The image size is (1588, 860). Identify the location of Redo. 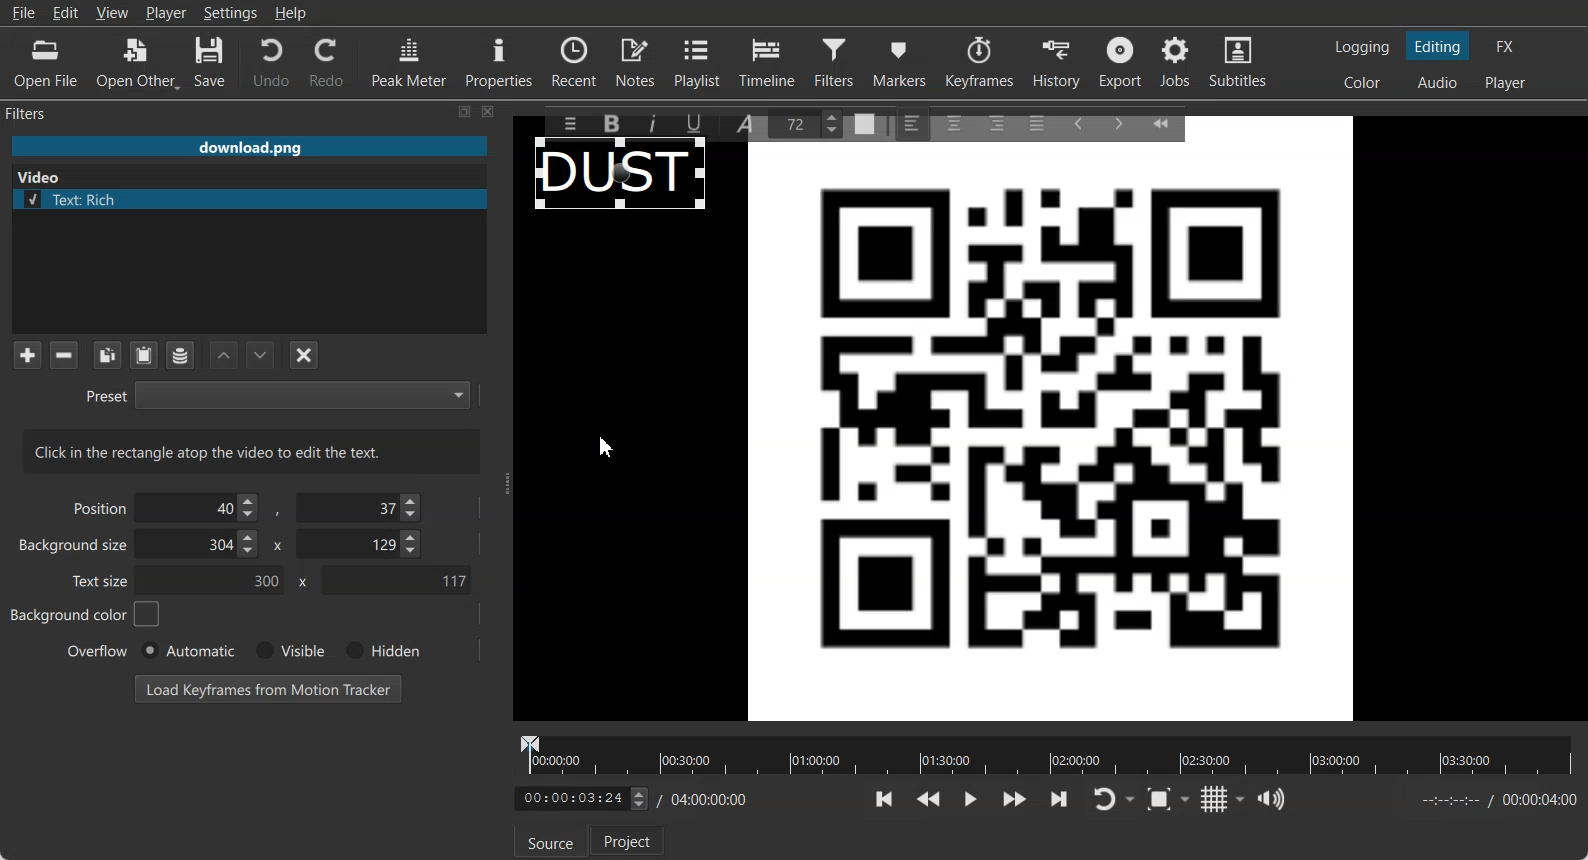
(328, 62).